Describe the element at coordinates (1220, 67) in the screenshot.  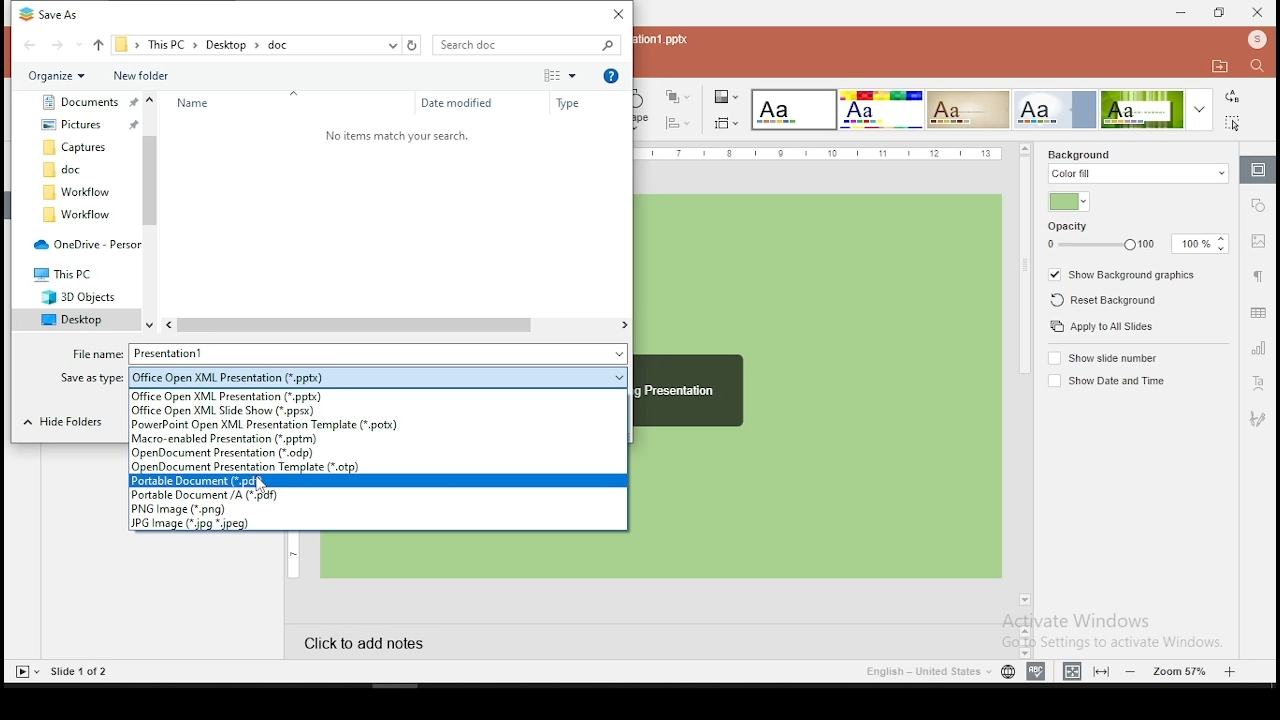
I see `open file location` at that location.